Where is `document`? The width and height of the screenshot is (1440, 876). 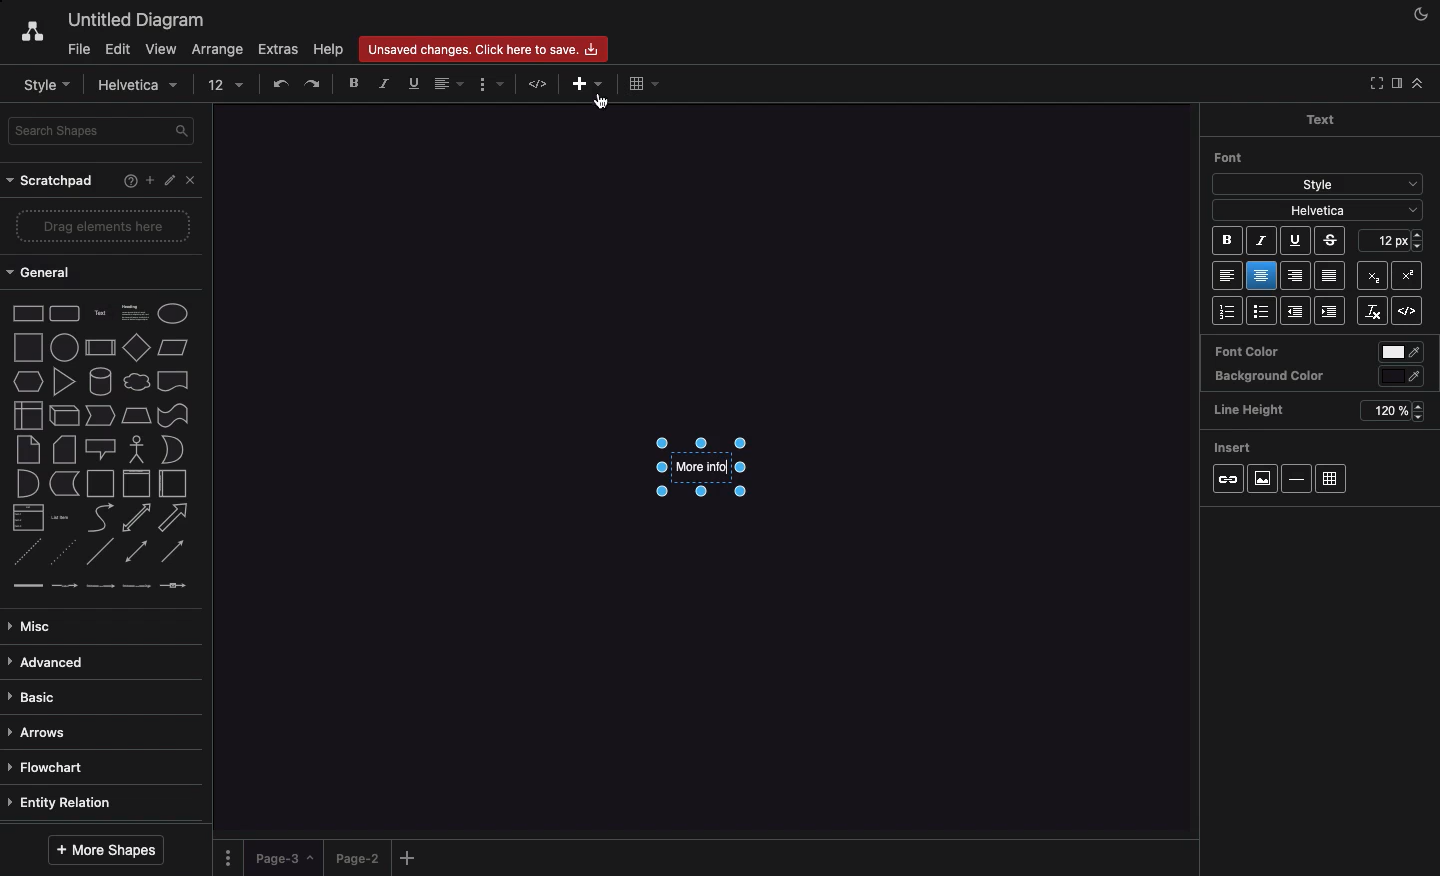
document is located at coordinates (174, 381).